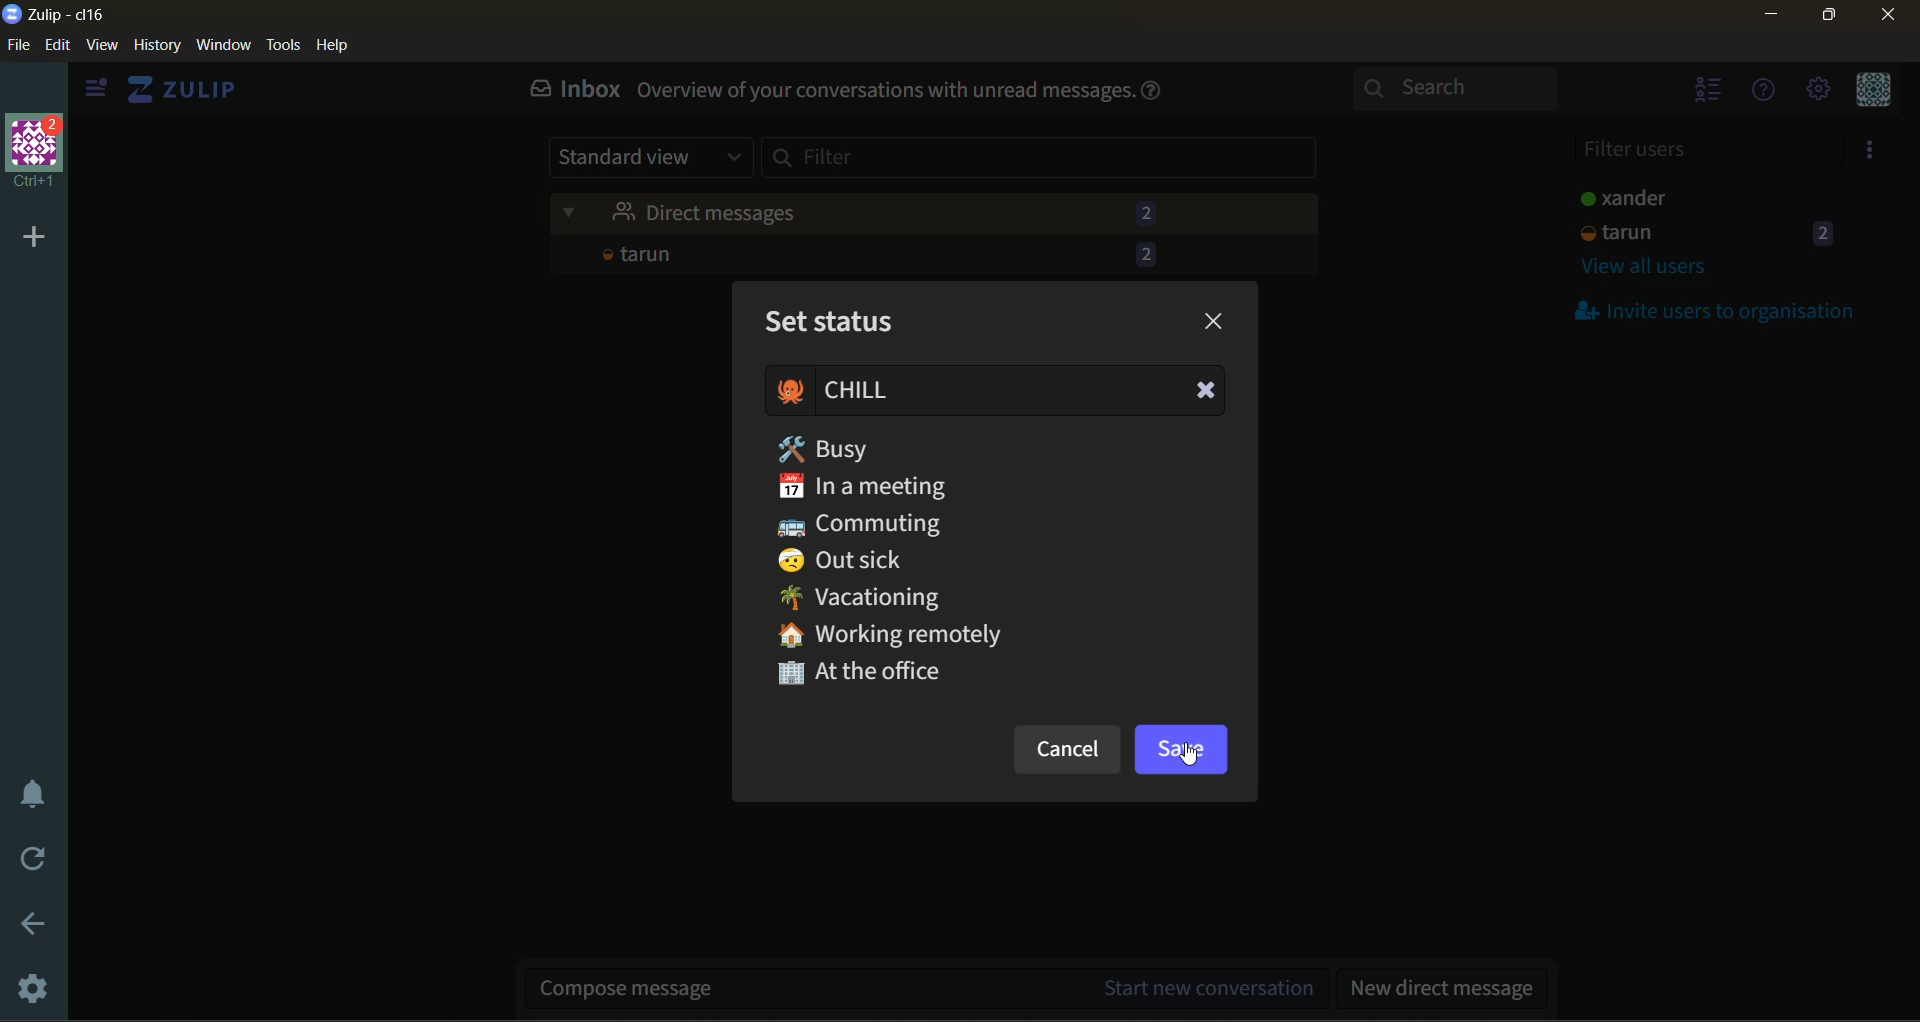 The image size is (1920, 1022). What do you see at coordinates (910, 634) in the screenshot?
I see `Working remotely` at bounding box center [910, 634].